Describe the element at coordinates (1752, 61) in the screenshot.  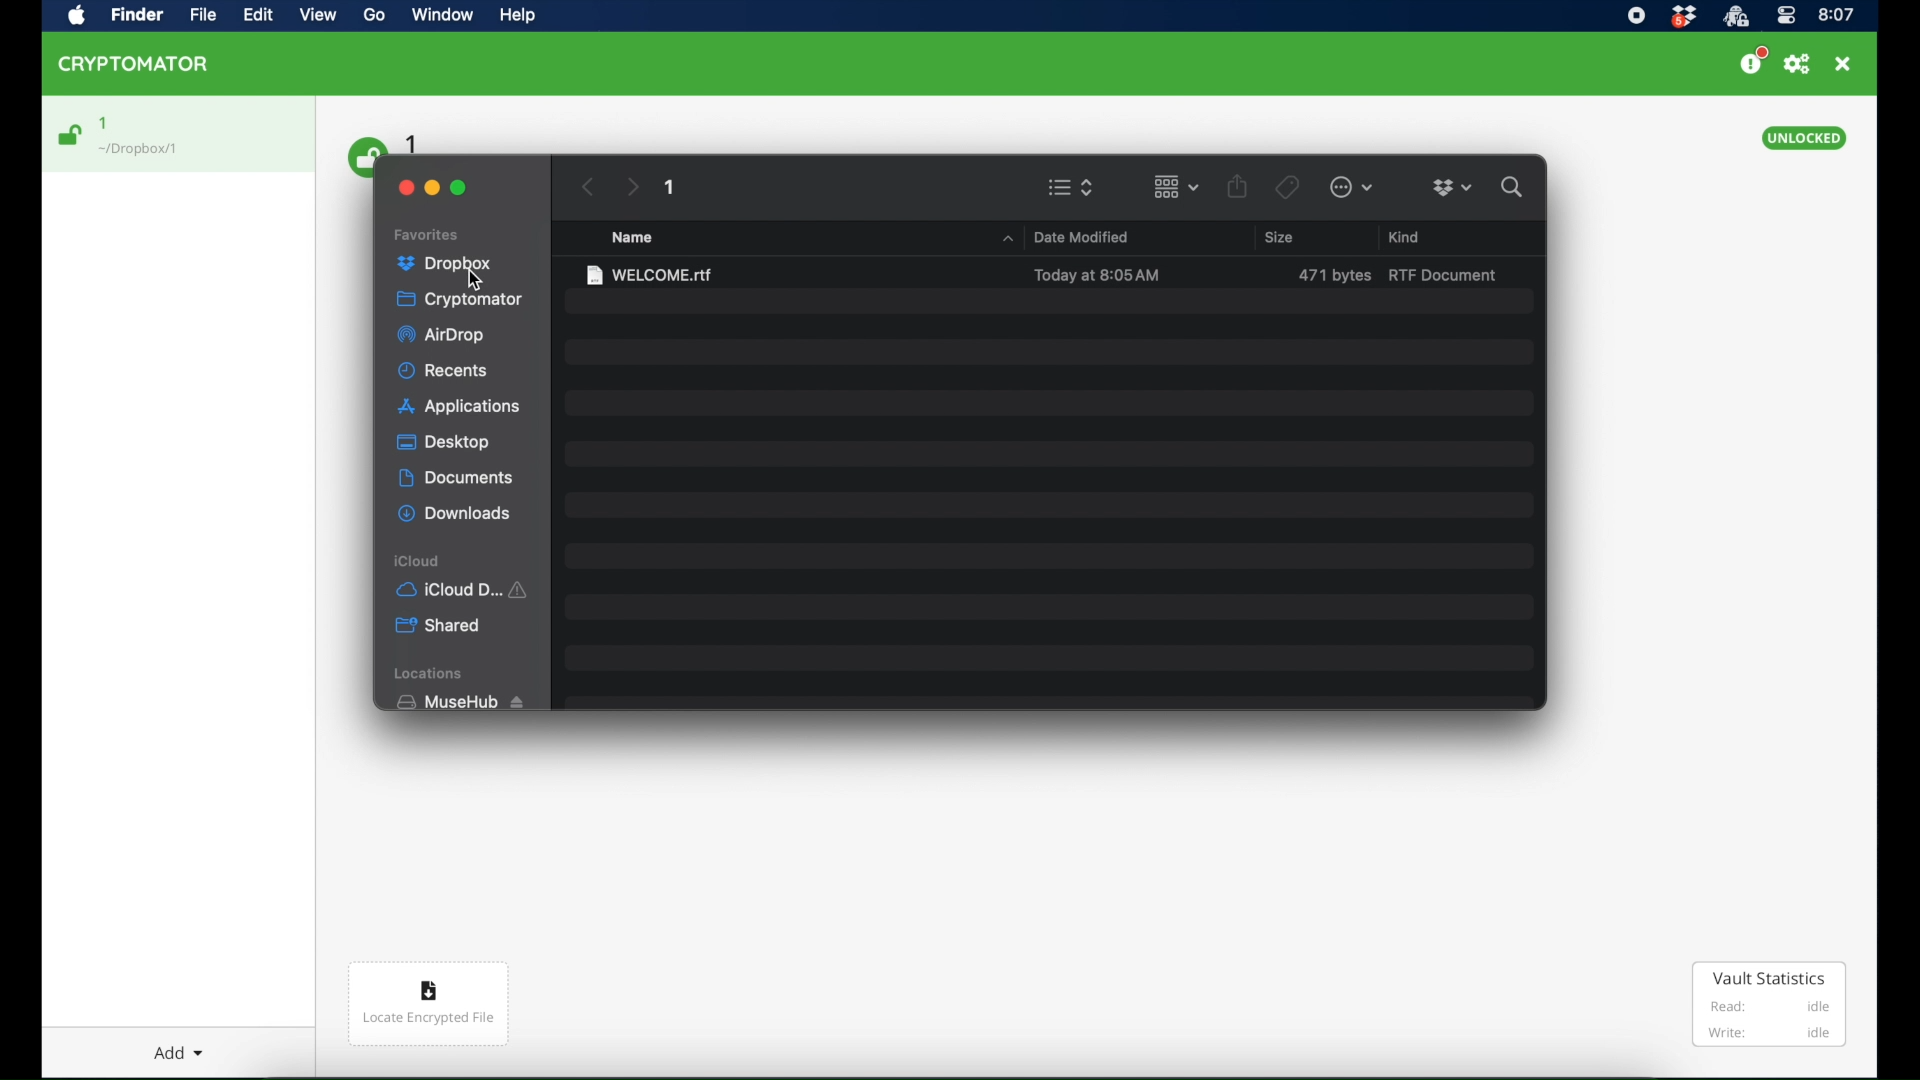
I see `support us` at that location.